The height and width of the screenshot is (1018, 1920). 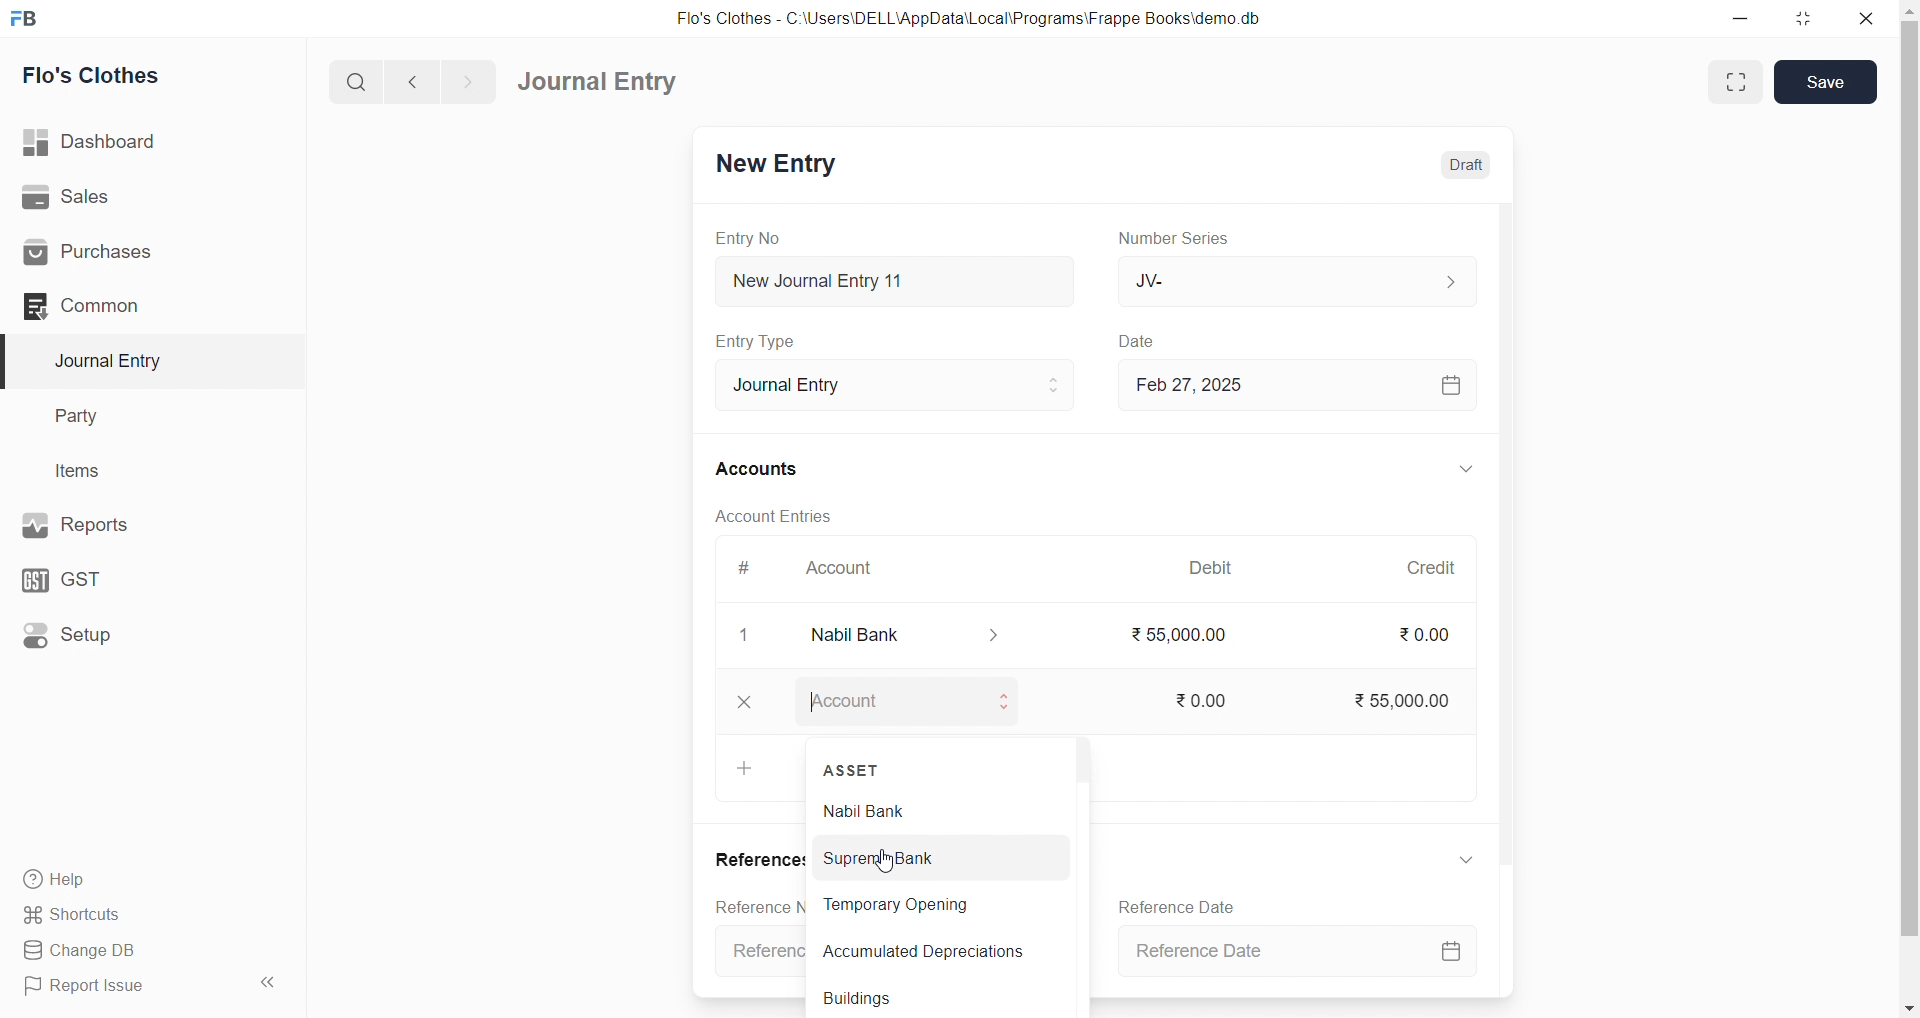 What do you see at coordinates (1744, 17) in the screenshot?
I see `minimize` at bounding box center [1744, 17].